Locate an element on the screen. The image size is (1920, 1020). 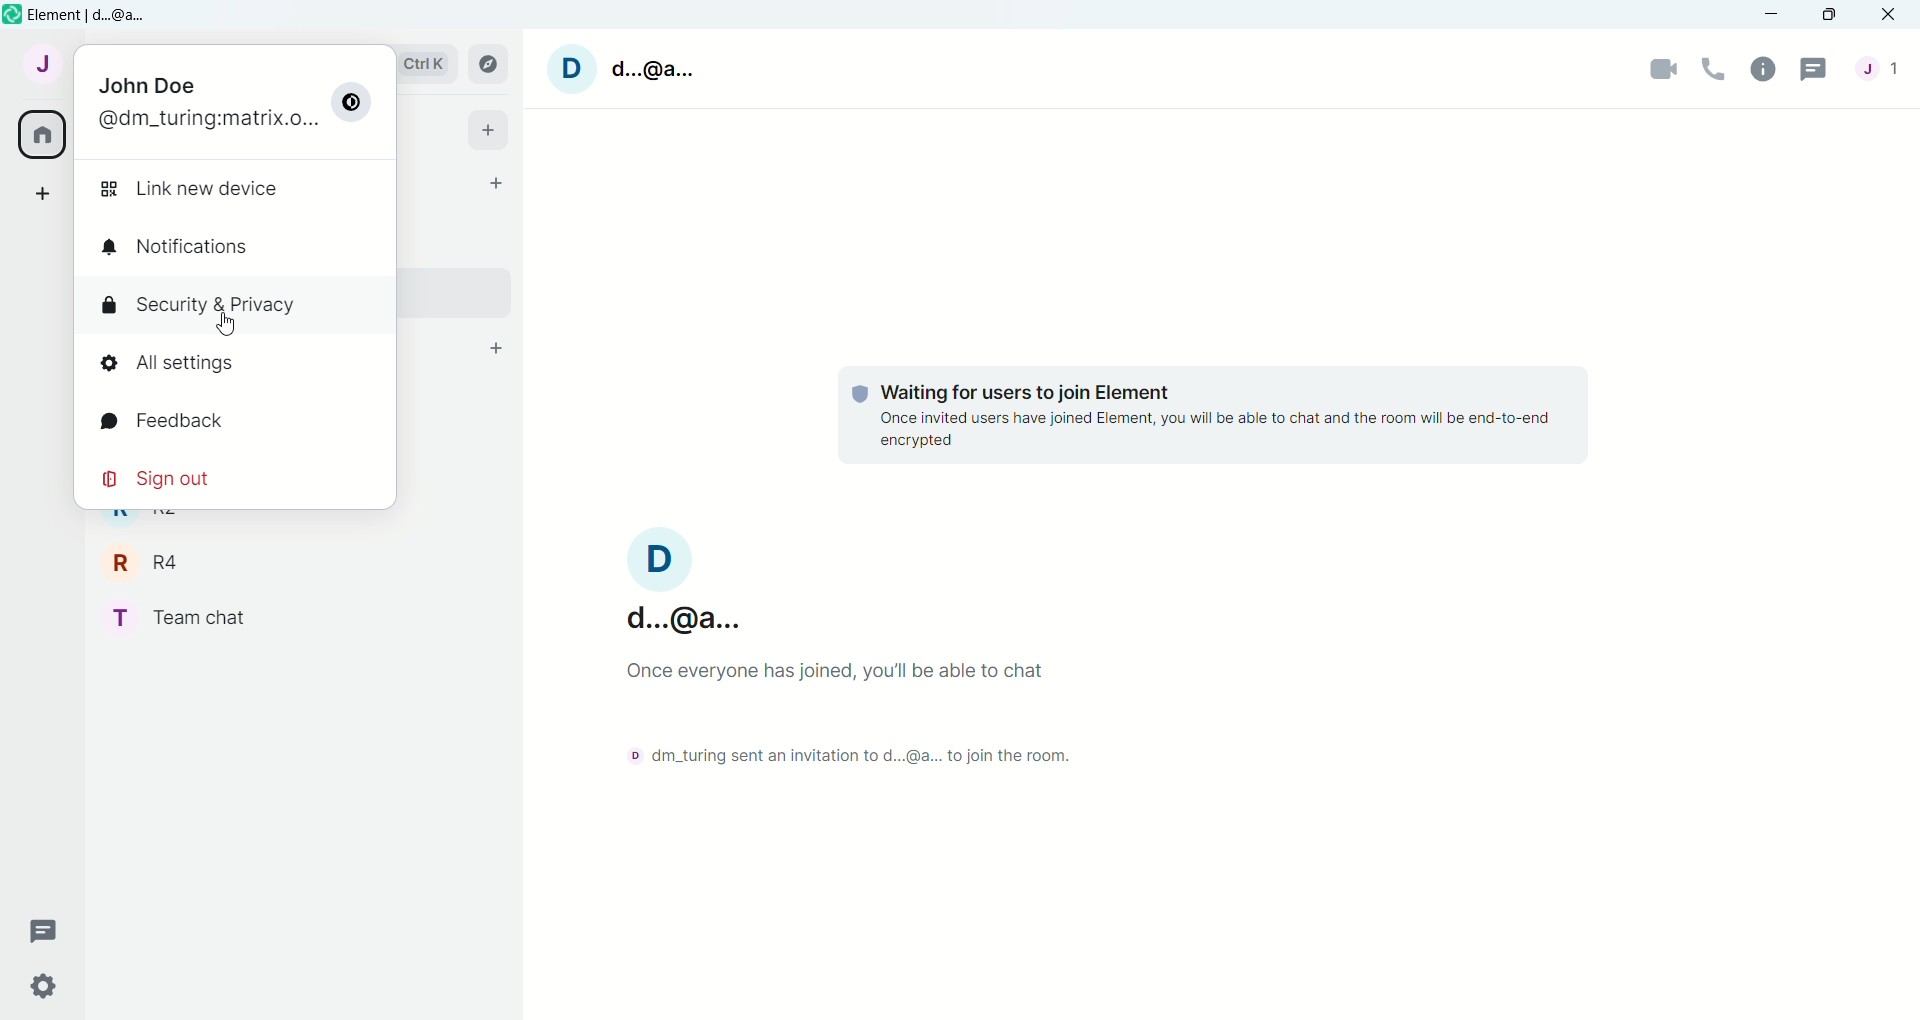
Quick settings is located at coordinates (44, 986).